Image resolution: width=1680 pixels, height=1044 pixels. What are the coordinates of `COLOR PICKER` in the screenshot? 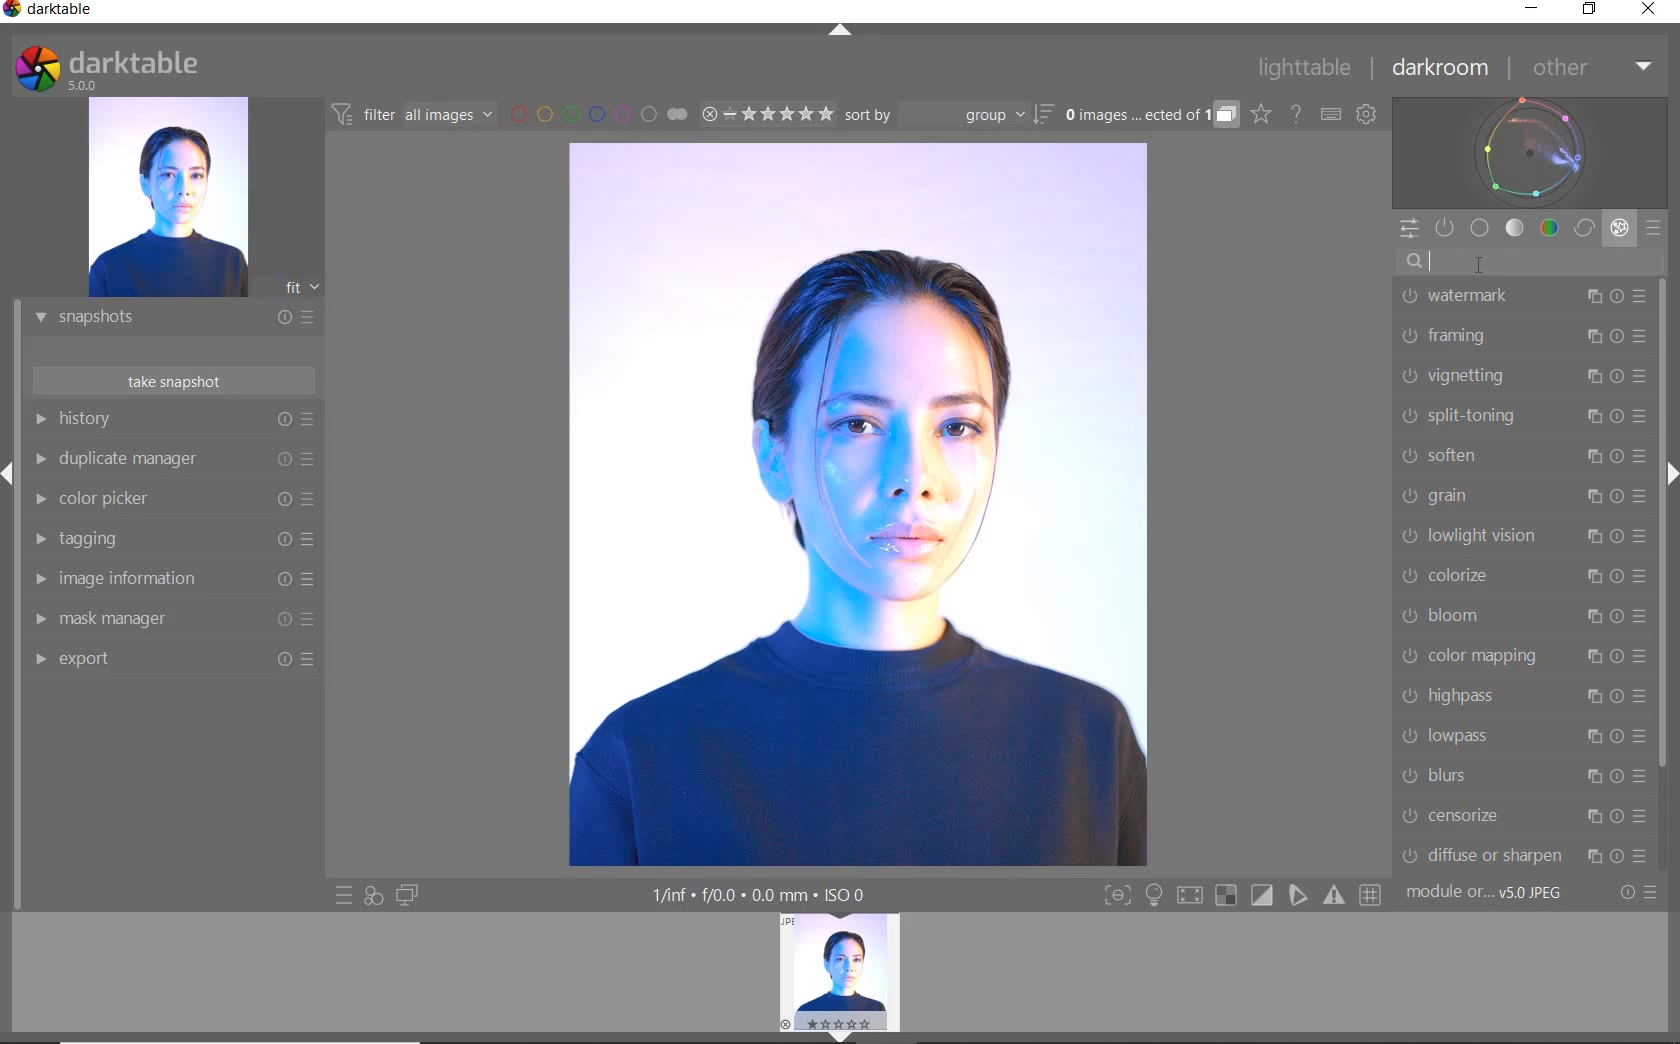 It's located at (170, 500).